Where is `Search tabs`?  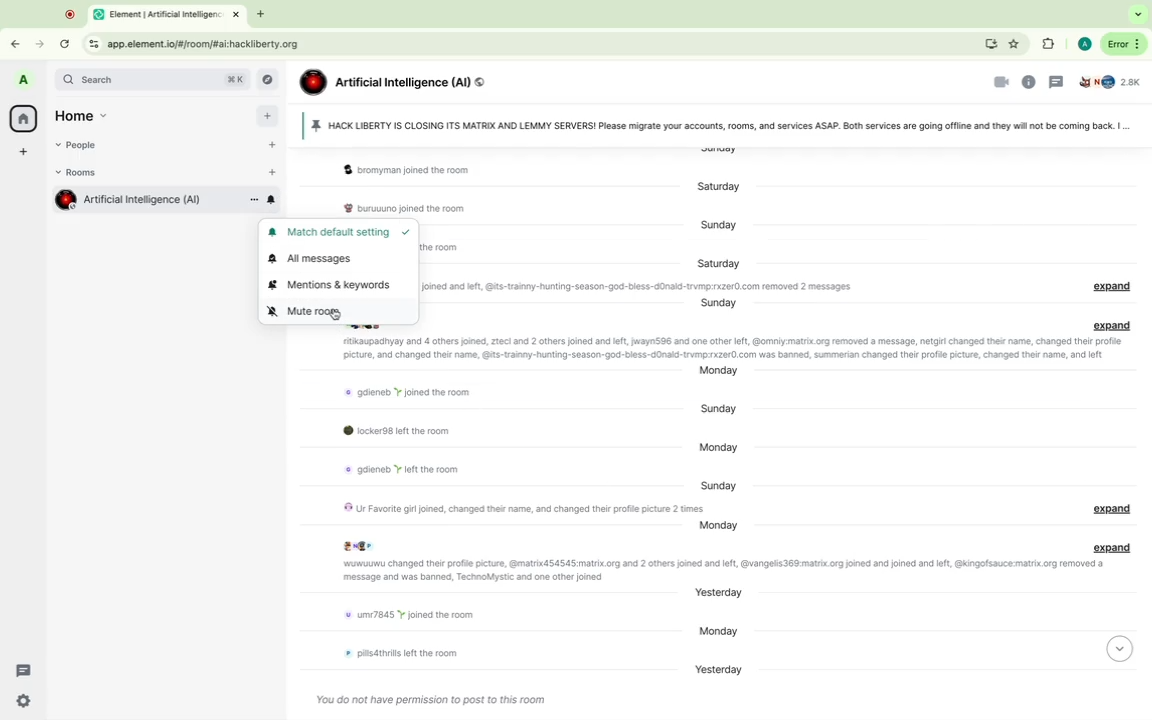
Search tabs is located at coordinates (1140, 15).